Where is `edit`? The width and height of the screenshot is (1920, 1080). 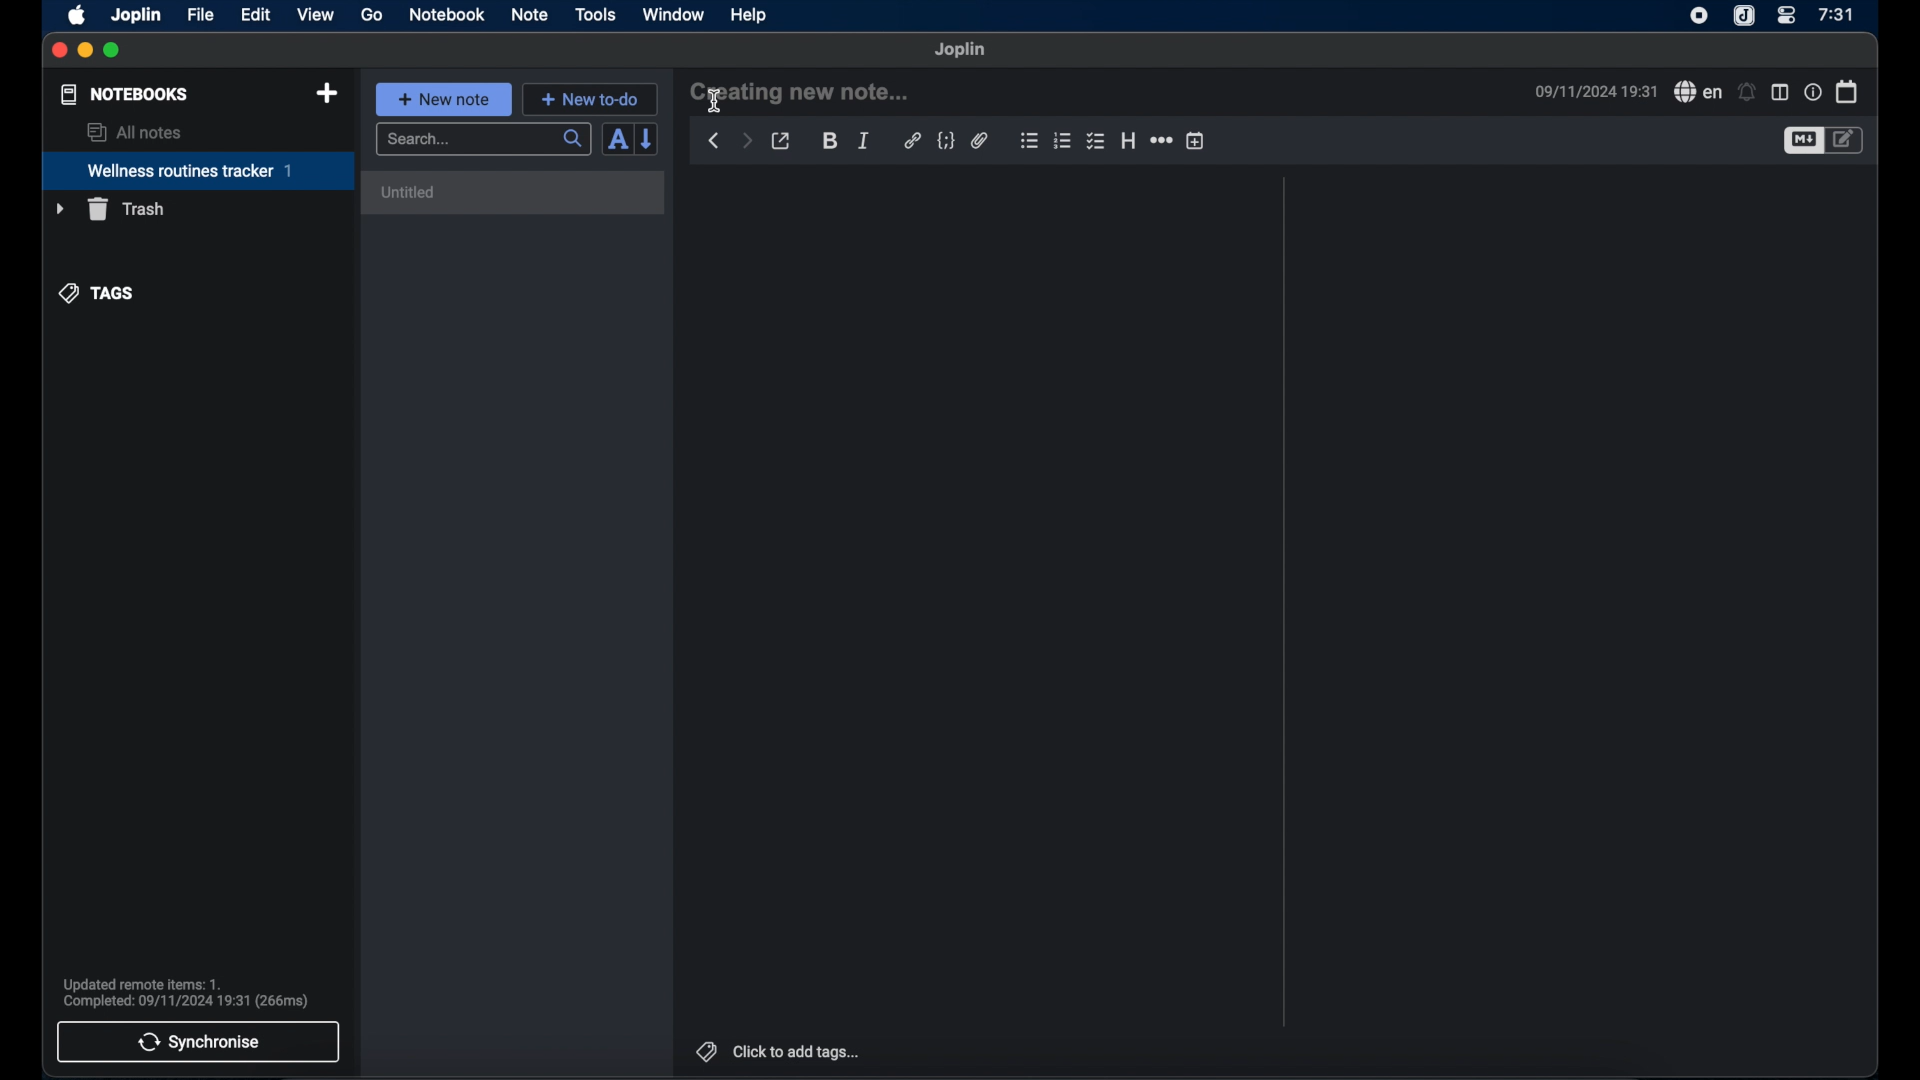 edit is located at coordinates (255, 15).